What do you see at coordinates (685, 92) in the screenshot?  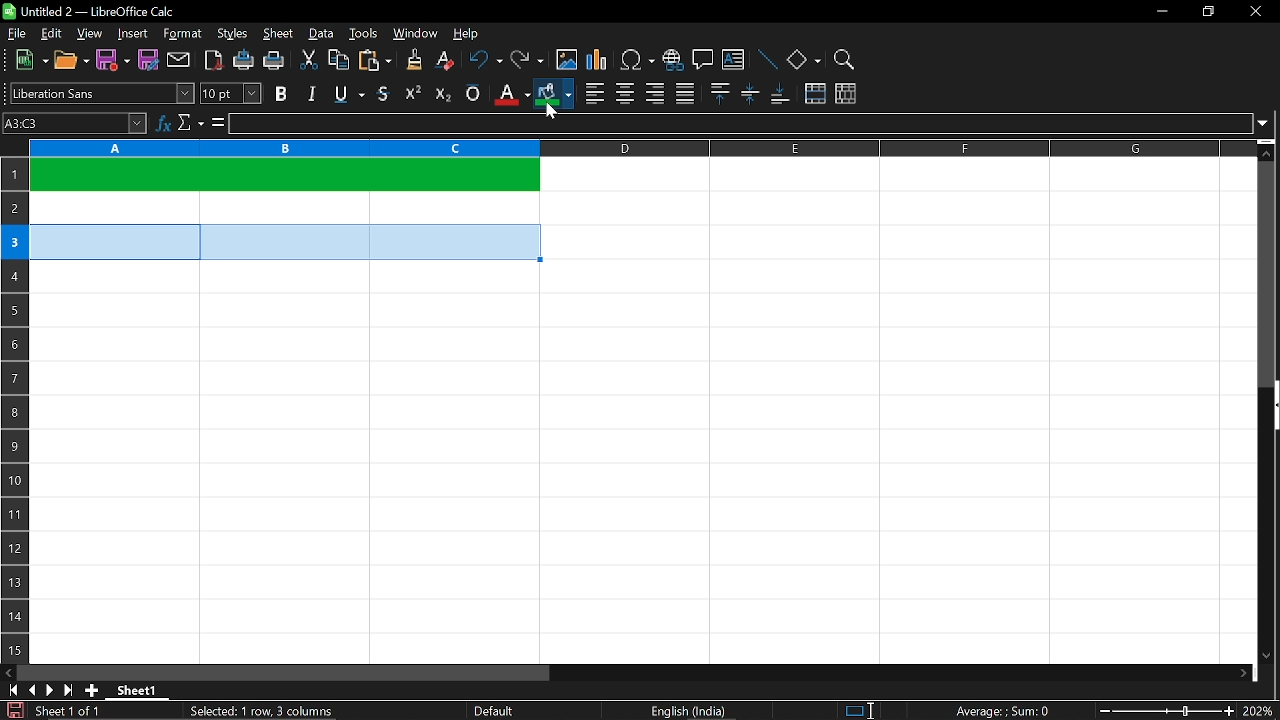 I see `justified` at bounding box center [685, 92].